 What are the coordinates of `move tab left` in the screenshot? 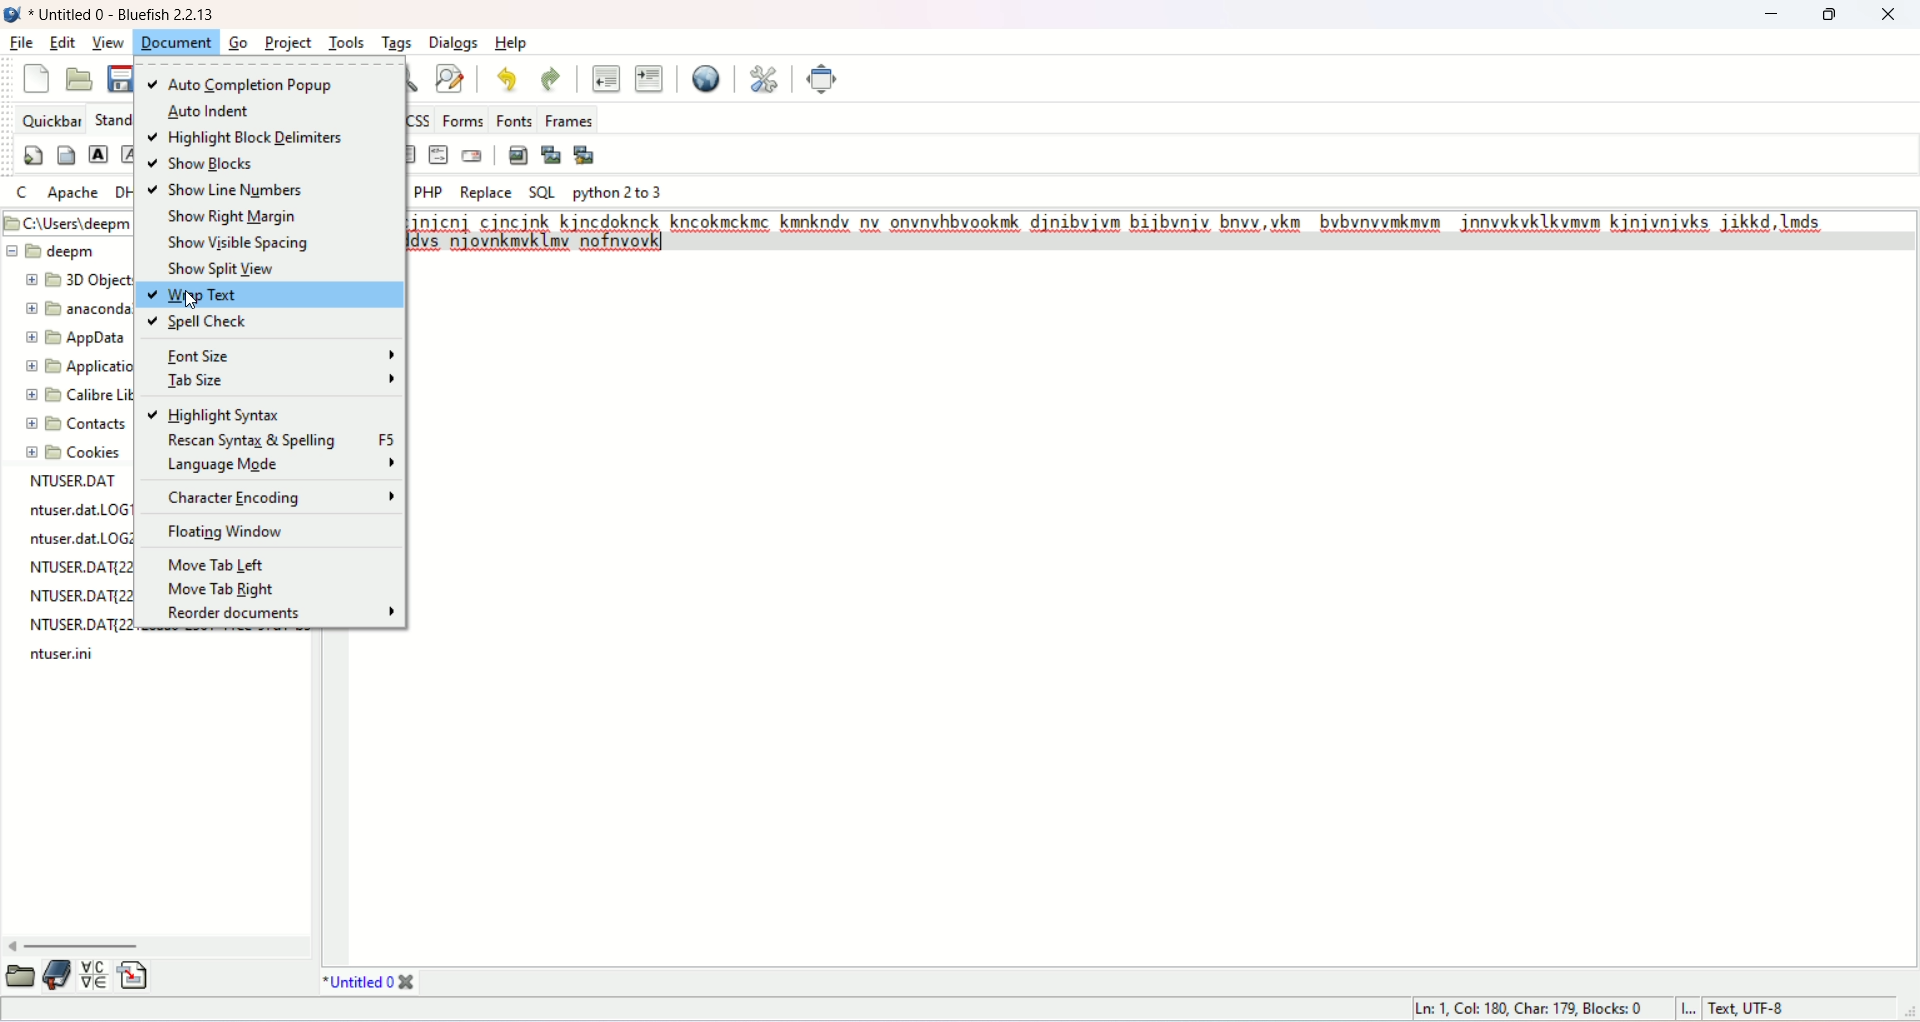 It's located at (219, 561).